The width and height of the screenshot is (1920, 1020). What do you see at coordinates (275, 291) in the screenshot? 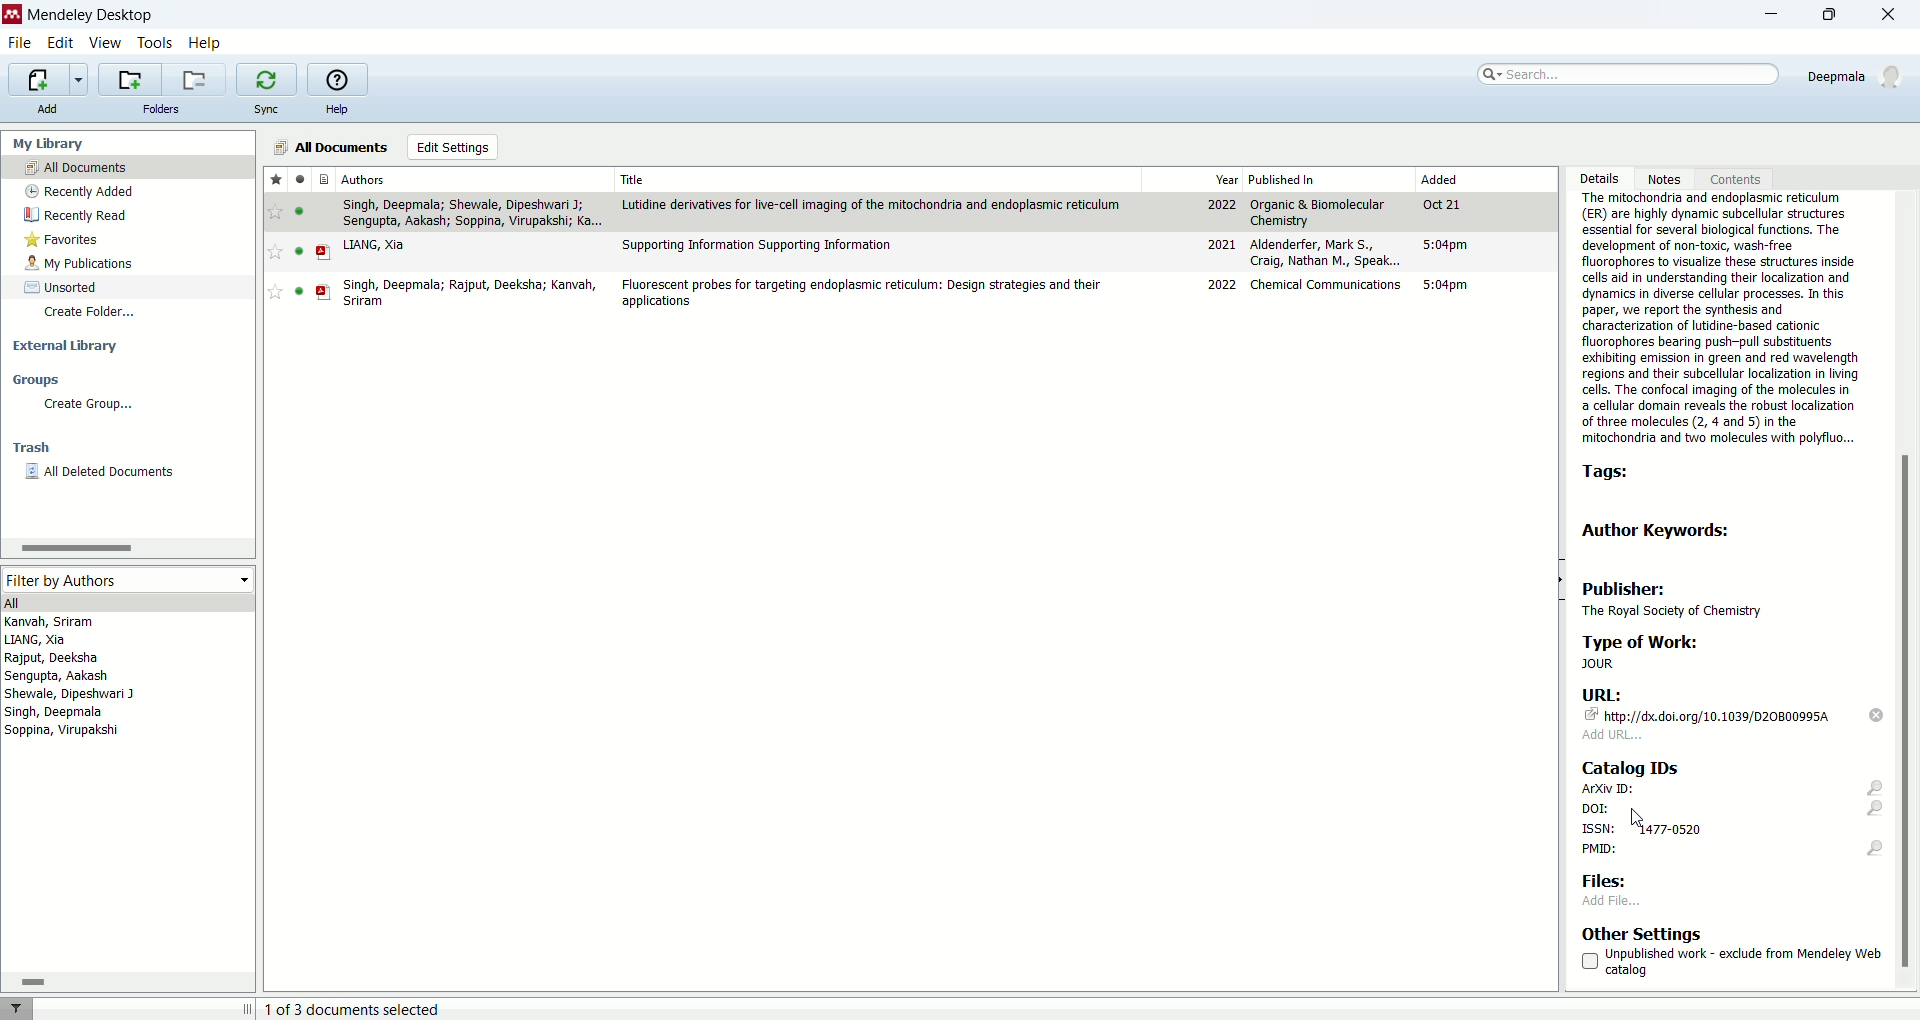
I see `favorite` at bounding box center [275, 291].